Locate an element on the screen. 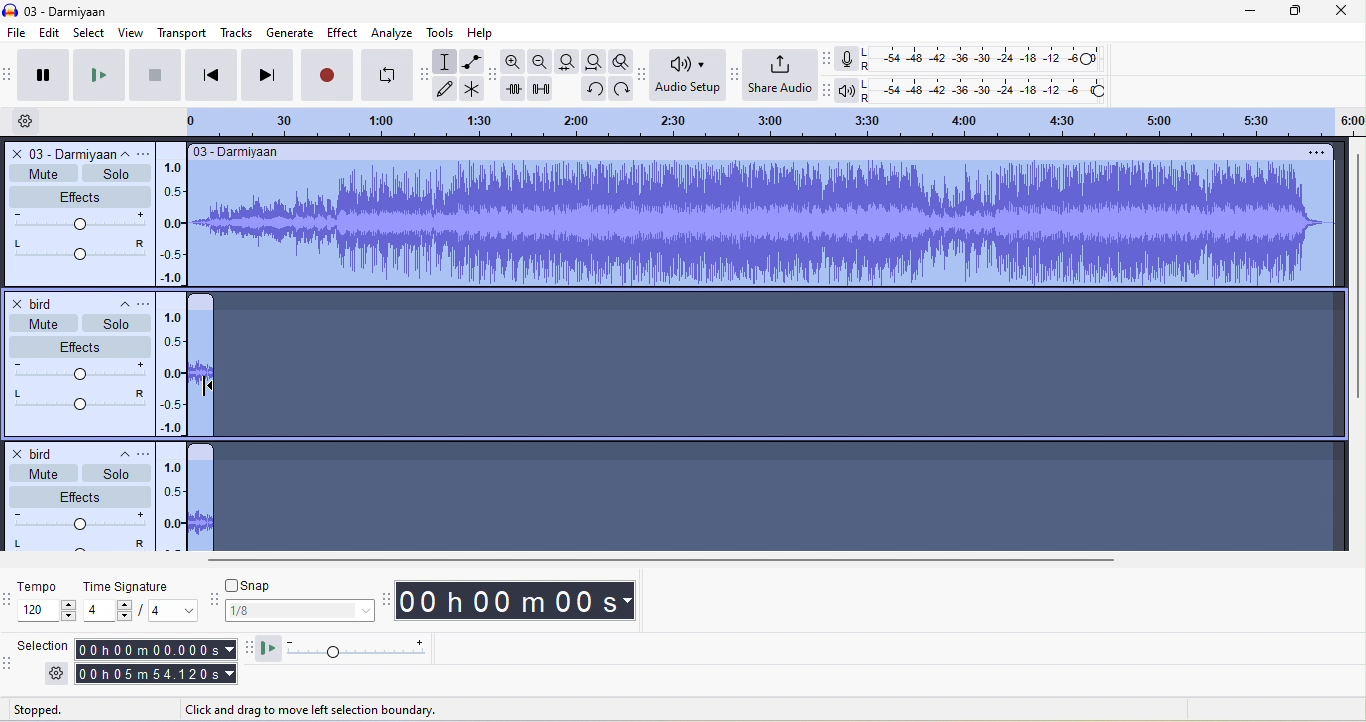 The width and height of the screenshot is (1366, 722). 1/8 is located at coordinates (301, 612).